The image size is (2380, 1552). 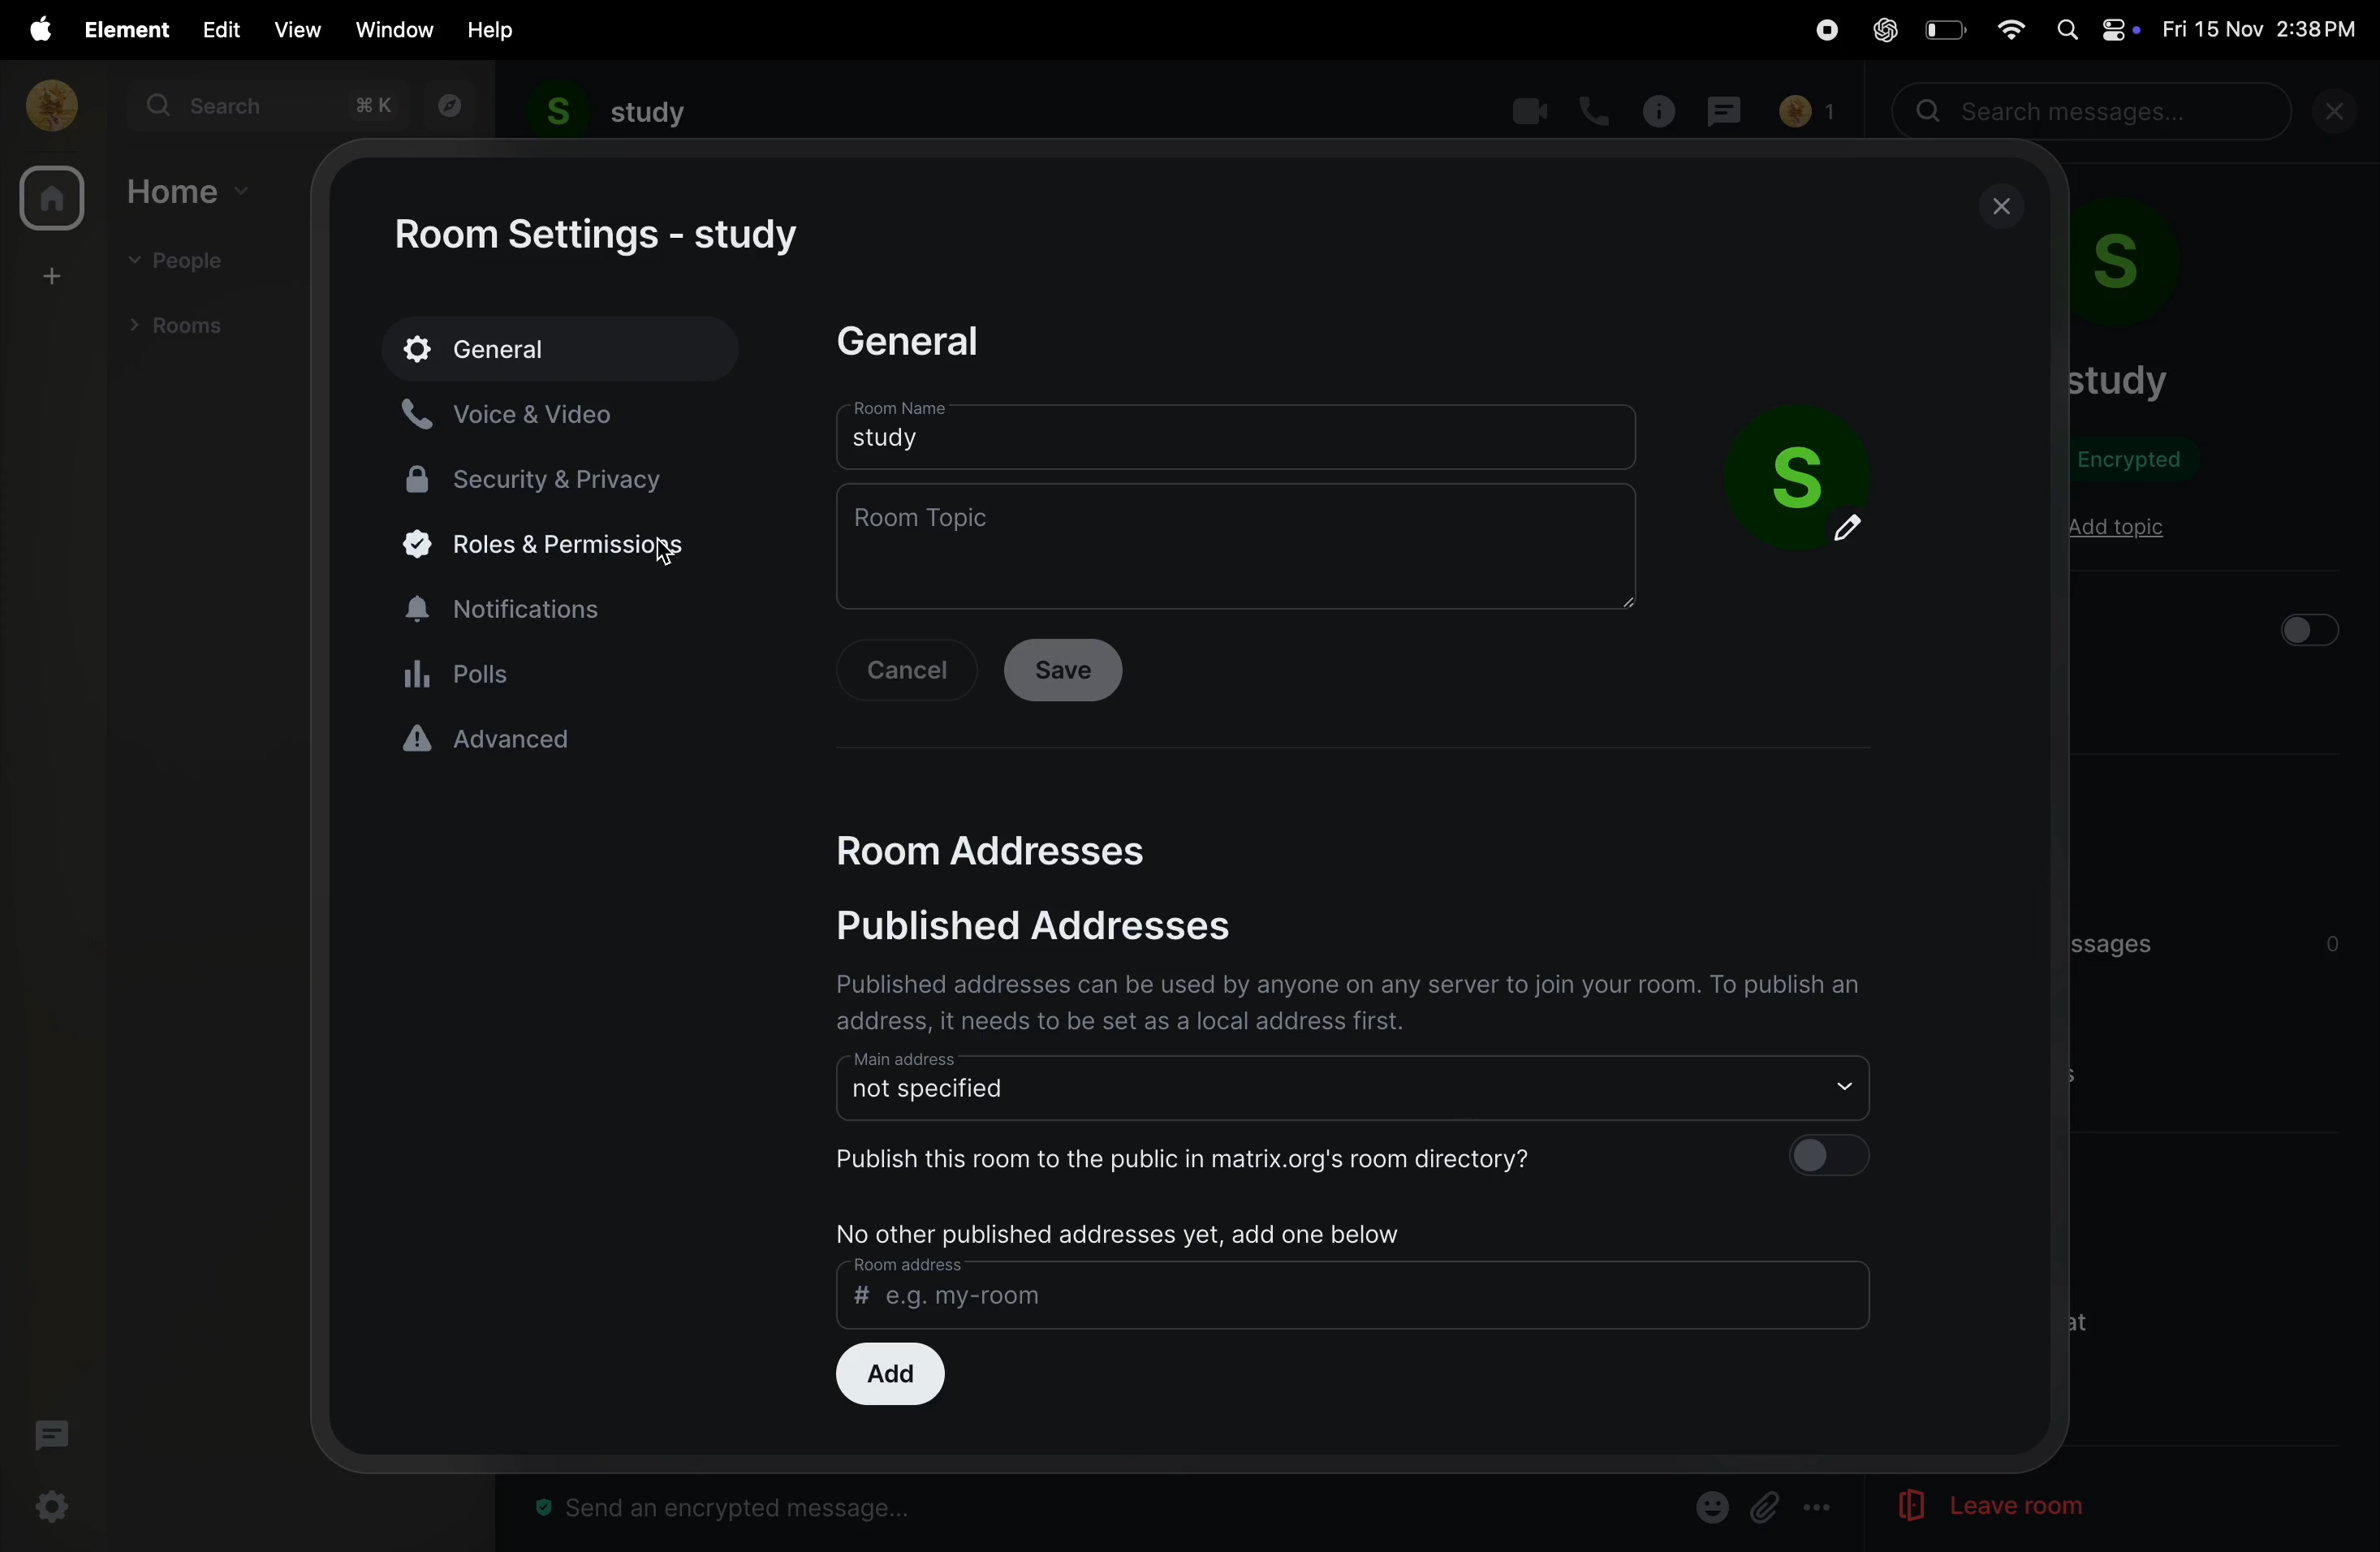 What do you see at coordinates (560, 739) in the screenshot?
I see `advanced` at bounding box center [560, 739].